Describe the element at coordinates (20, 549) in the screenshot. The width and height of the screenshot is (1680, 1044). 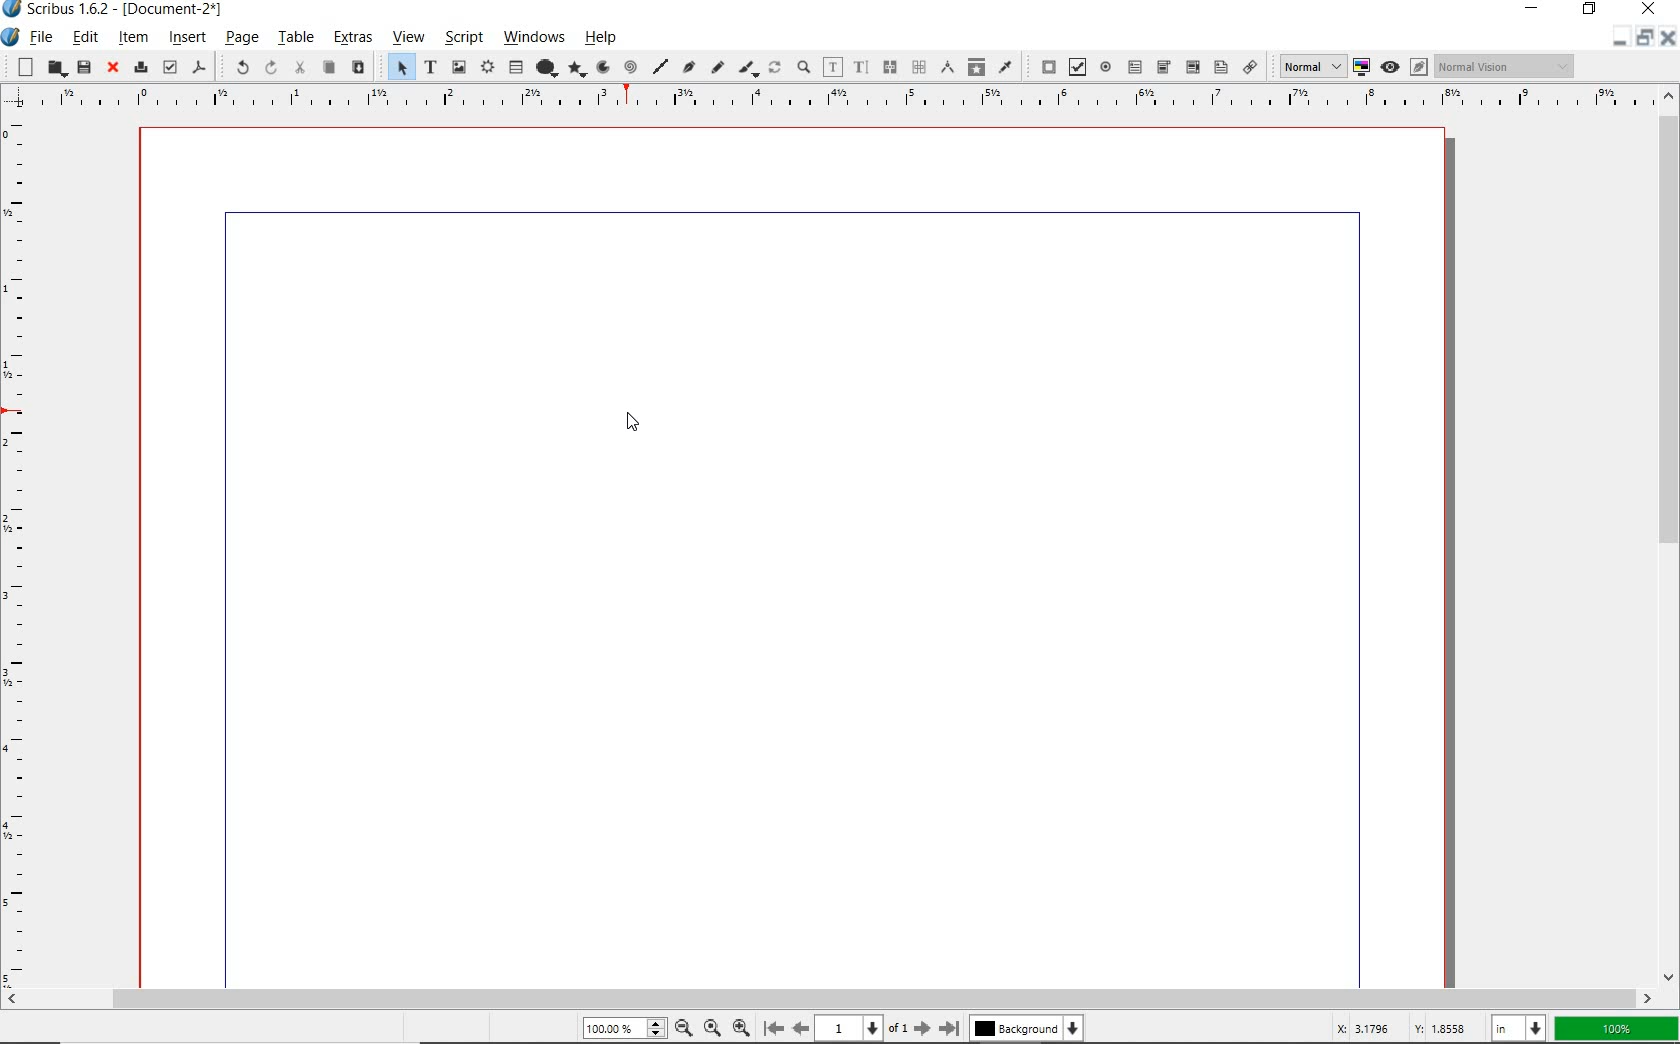
I see `ruler` at that location.